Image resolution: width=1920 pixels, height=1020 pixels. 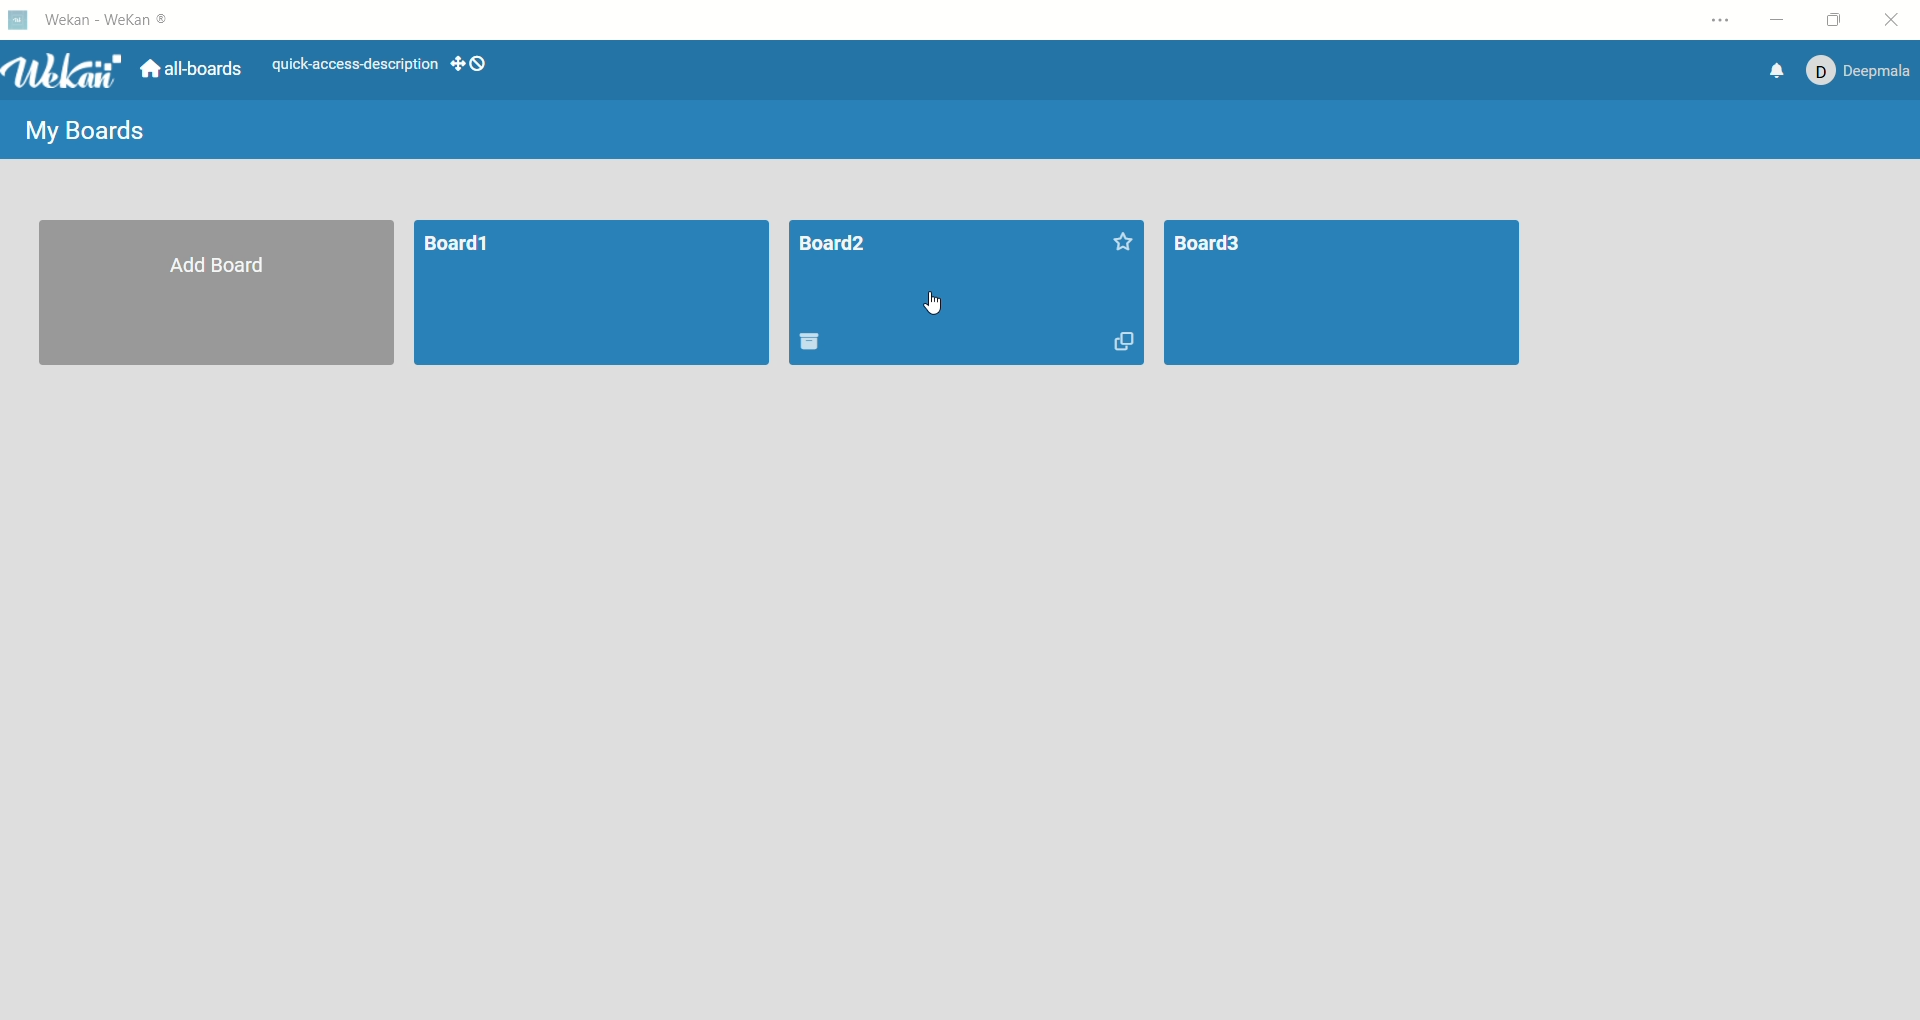 What do you see at coordinates (1890, 19) in the screenshot?
I see `close` at bounding box center [1890, 19].